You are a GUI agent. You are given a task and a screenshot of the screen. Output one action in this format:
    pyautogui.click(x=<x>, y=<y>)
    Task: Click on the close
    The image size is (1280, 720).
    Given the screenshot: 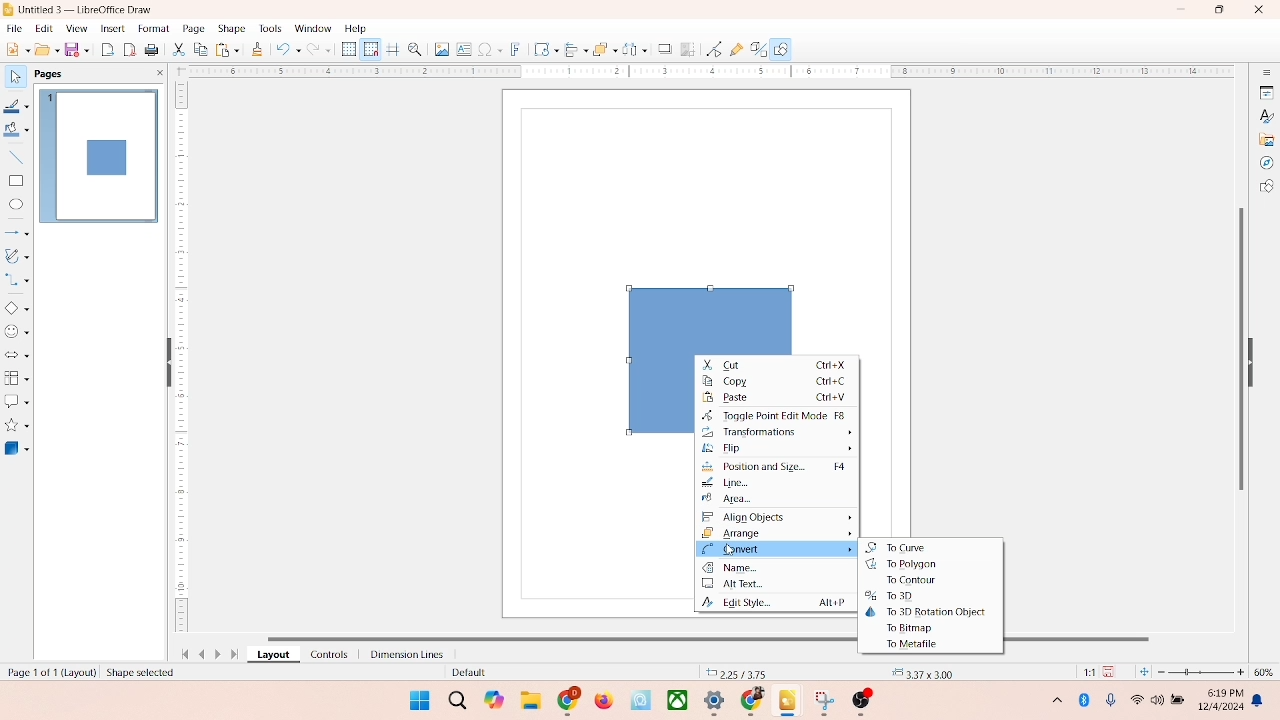 What is the action you would take?
    pyautogui.click(x=1254, y=11)
    